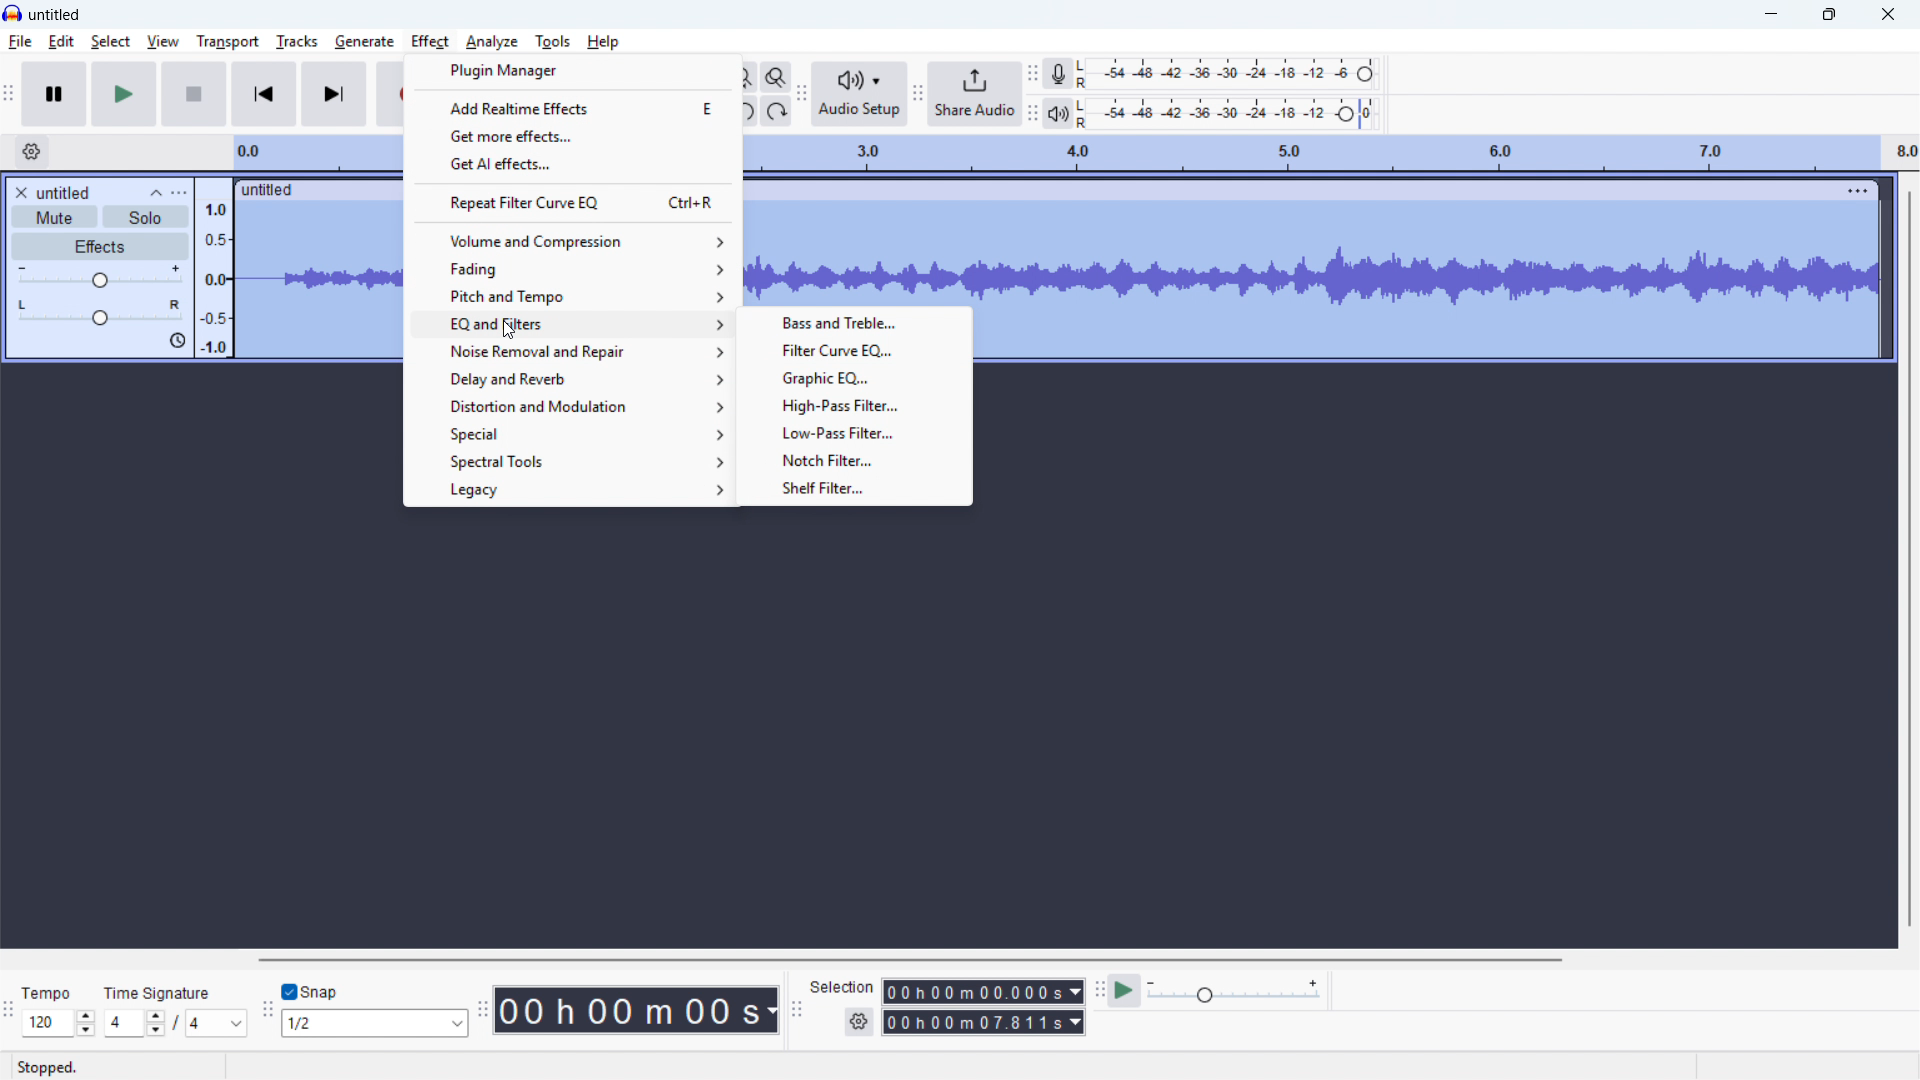  I want to click on skip to end, so click(336, 94).